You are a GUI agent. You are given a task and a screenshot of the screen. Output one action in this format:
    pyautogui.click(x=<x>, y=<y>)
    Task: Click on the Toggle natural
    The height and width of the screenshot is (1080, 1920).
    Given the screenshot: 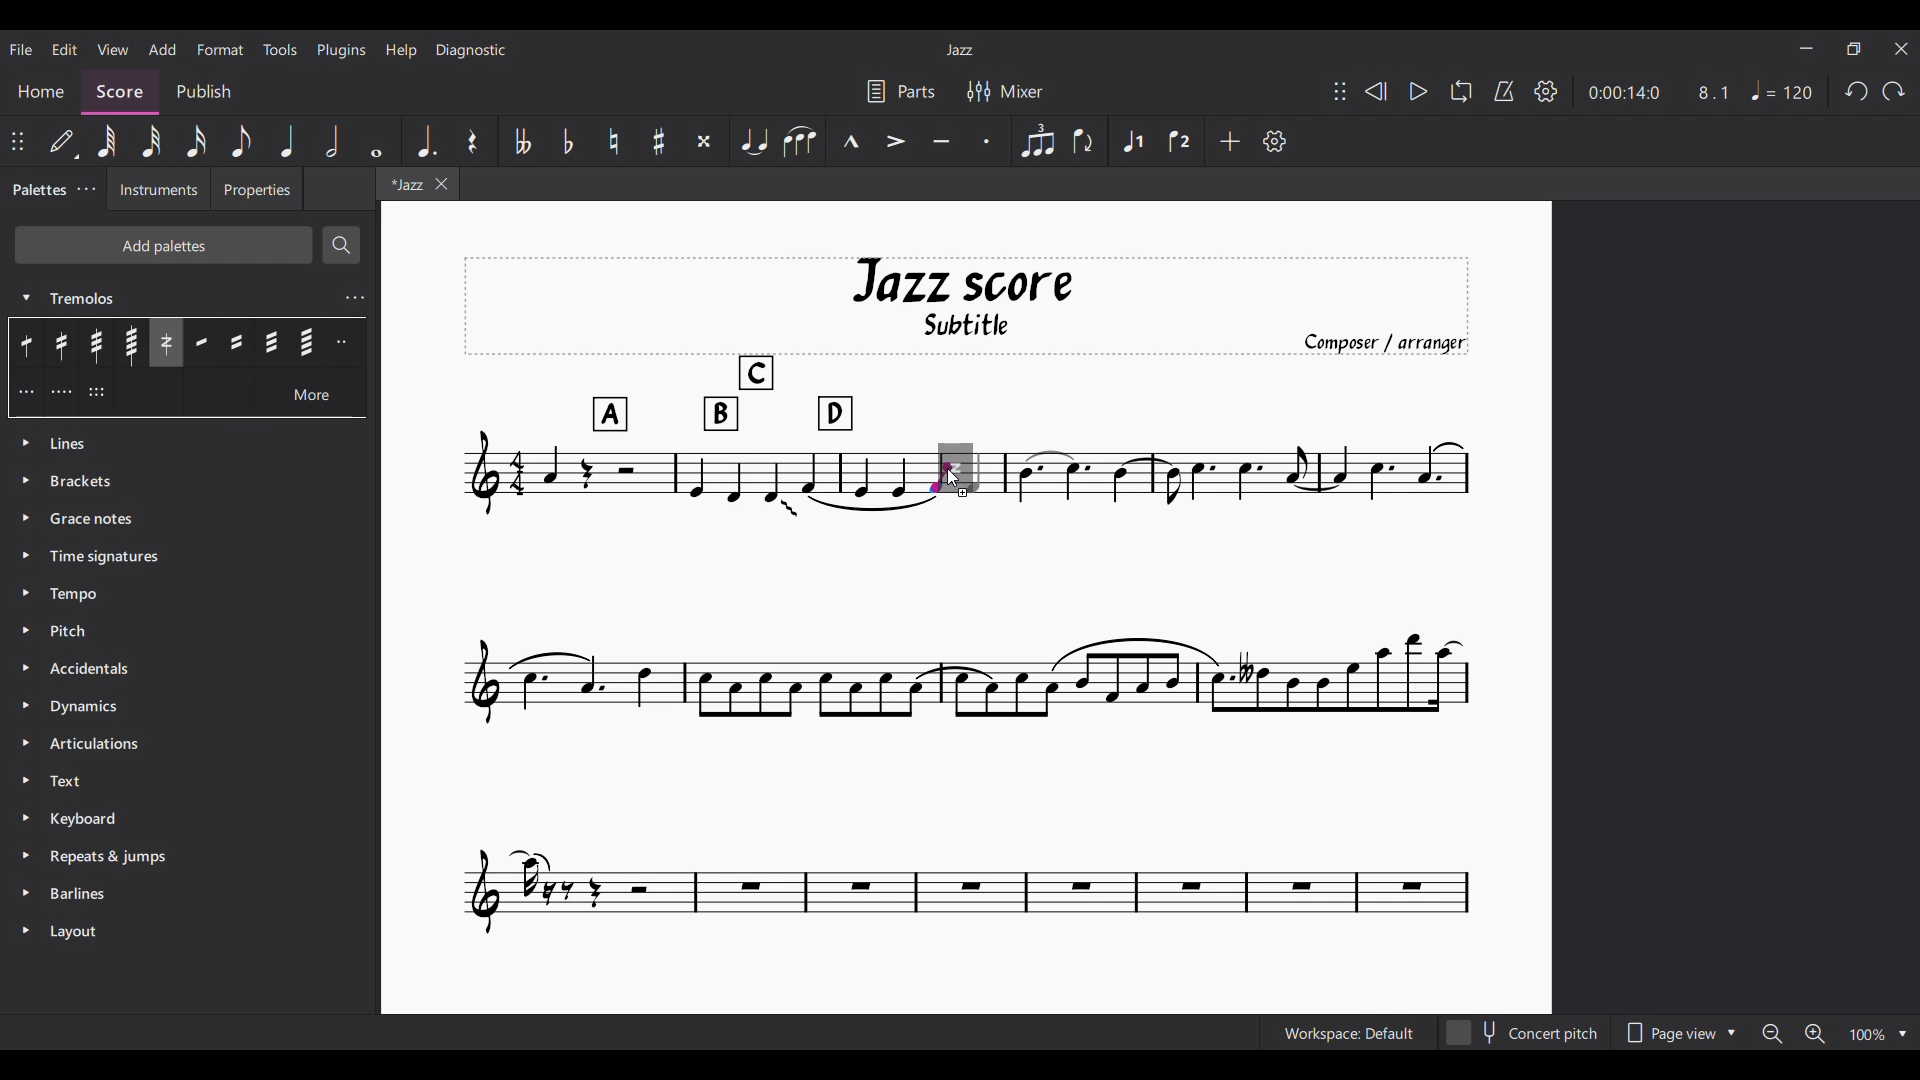 What is the action you would take?
    pyautogui.click(x=614, y=141)
    